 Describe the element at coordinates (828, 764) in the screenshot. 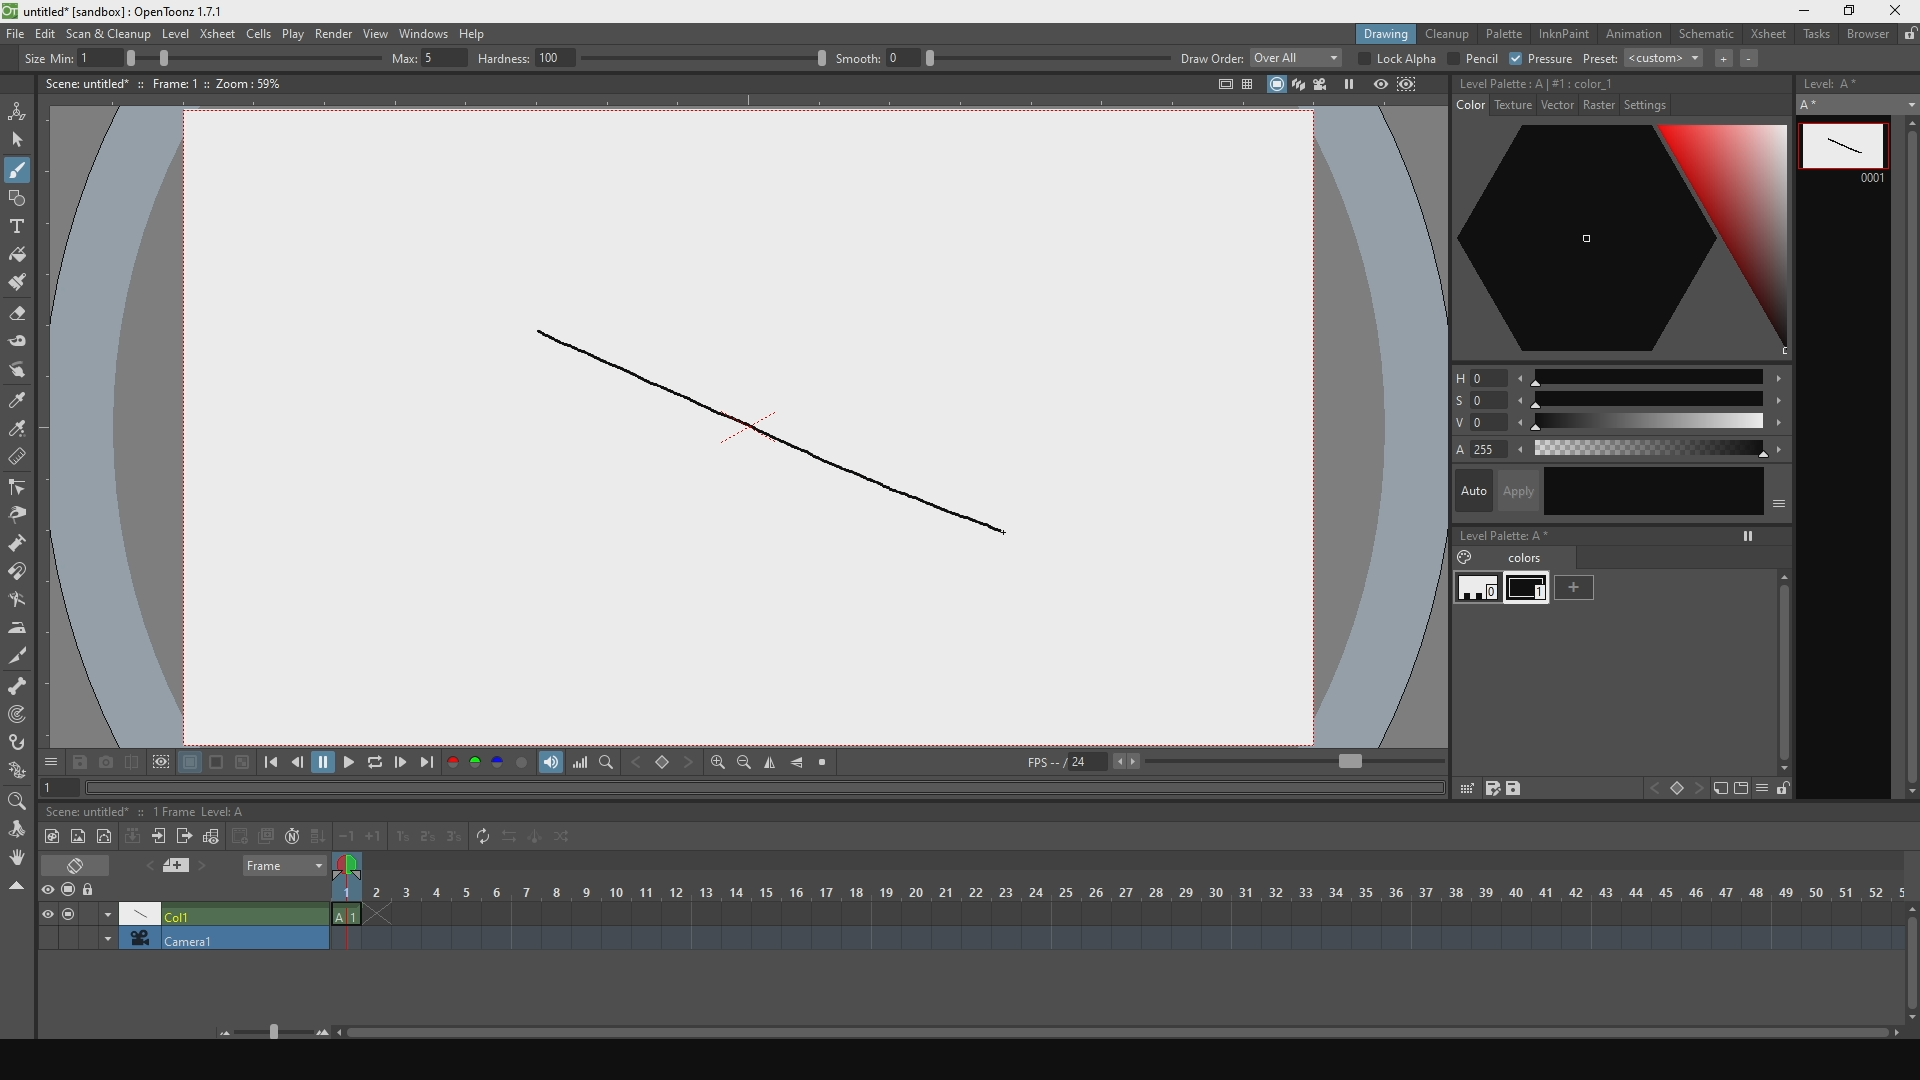

I see `stop` at that location.